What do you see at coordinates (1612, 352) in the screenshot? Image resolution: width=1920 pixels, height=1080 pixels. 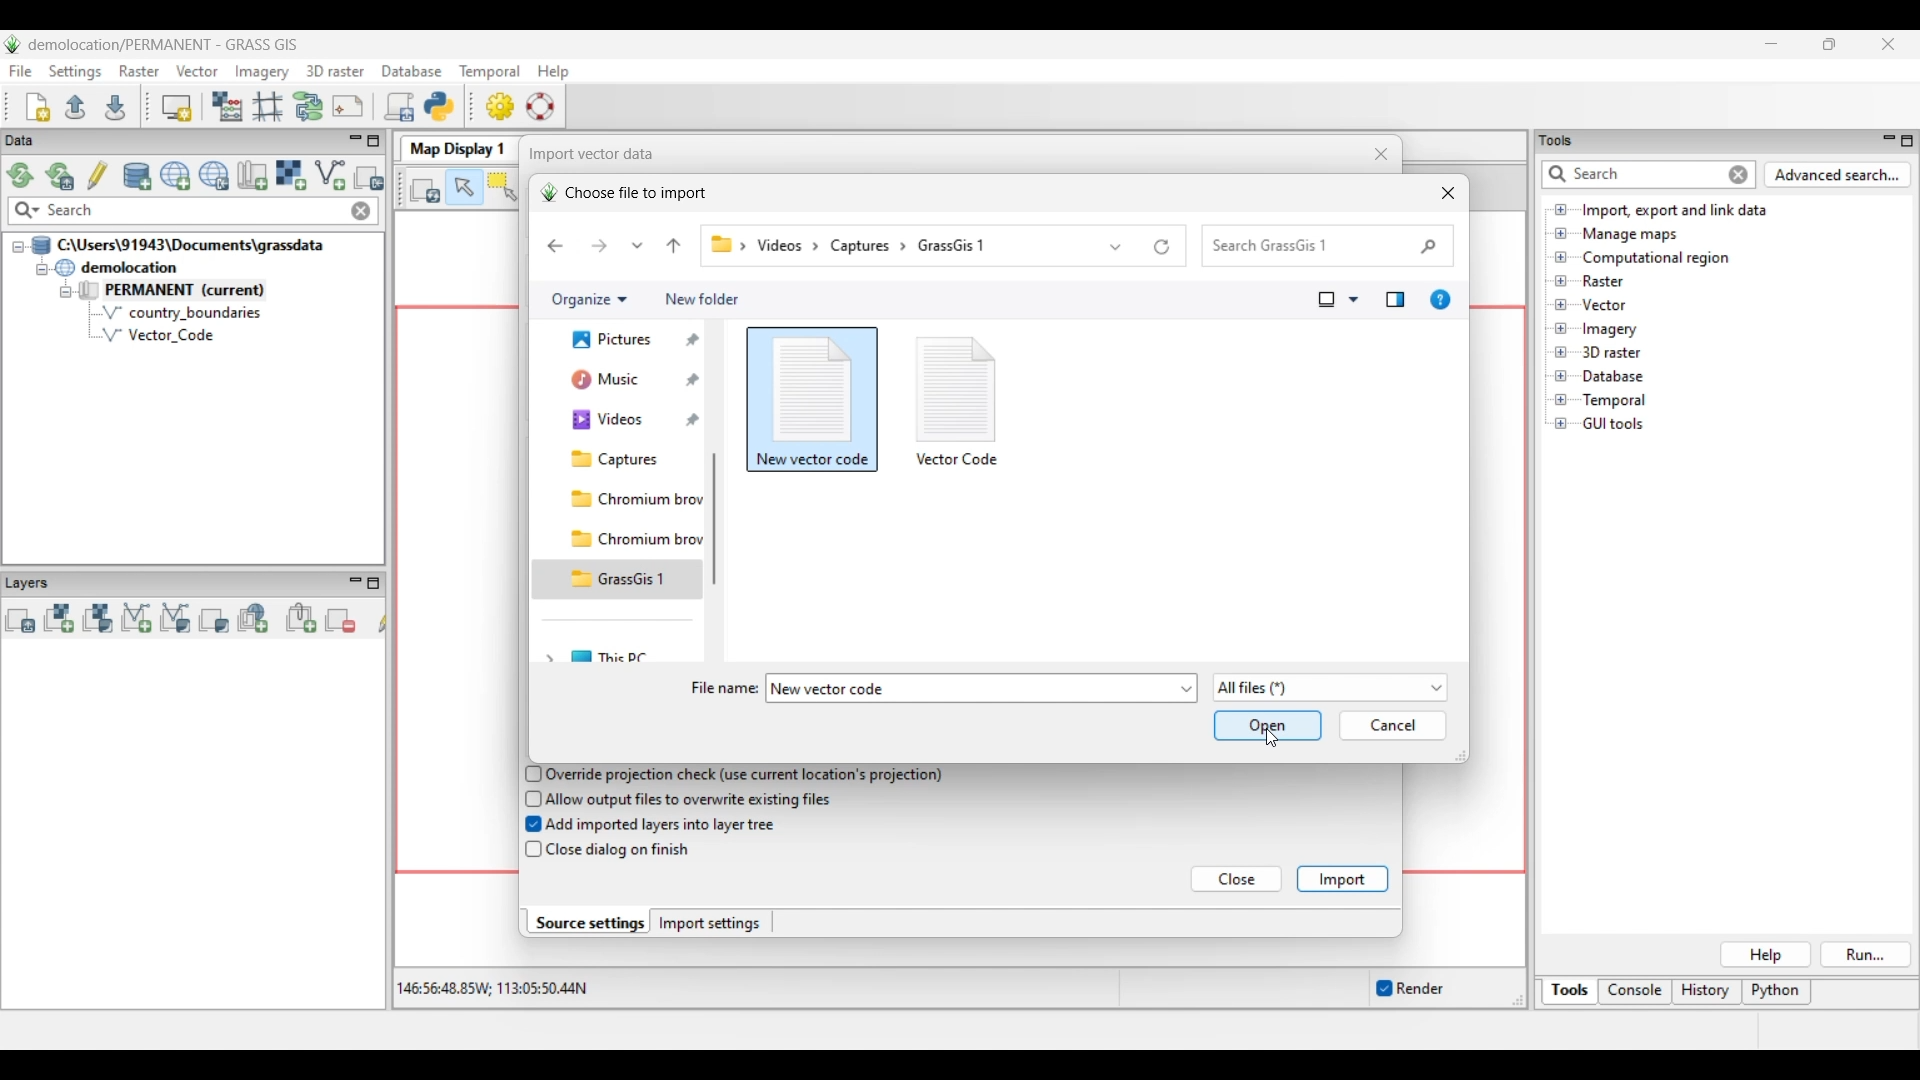 I see `Double click to see files under 3D raster` at bounding box center [1612, 352].